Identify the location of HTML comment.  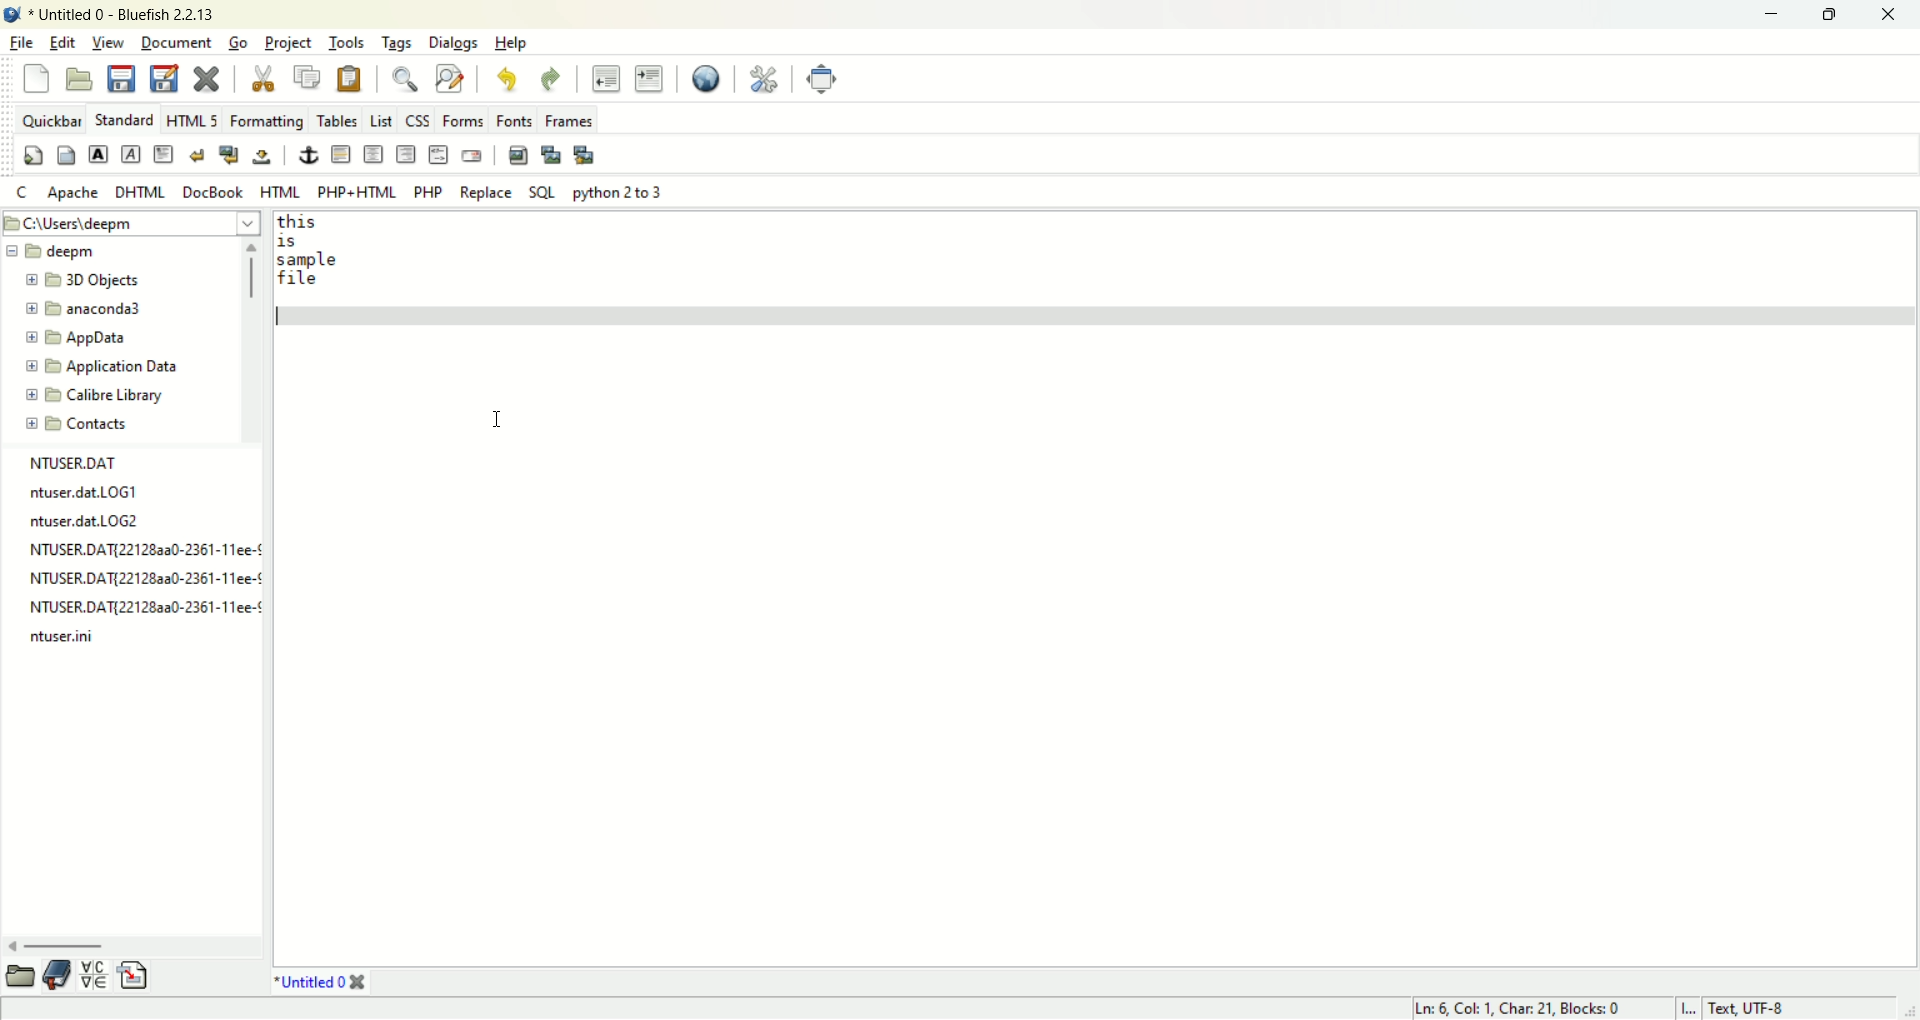
(440, 156).